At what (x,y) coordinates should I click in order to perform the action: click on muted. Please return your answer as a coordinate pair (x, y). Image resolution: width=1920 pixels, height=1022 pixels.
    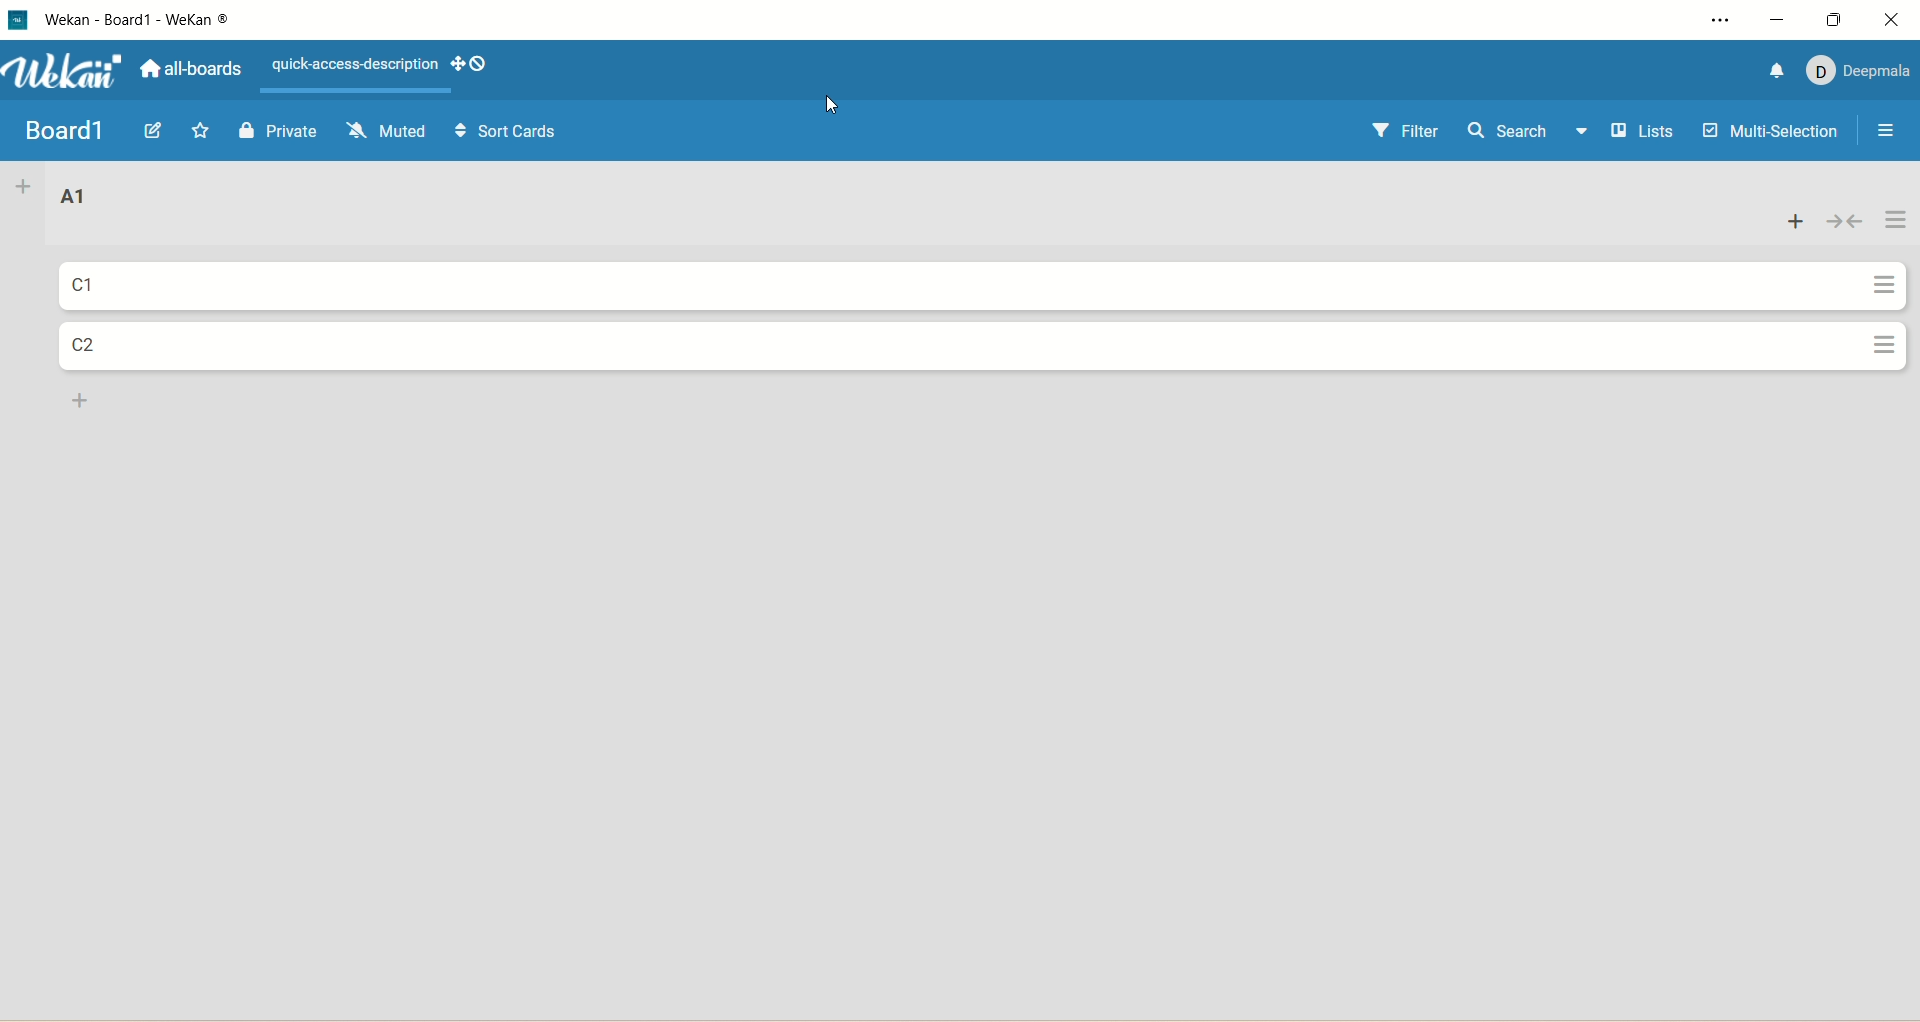
    Looking at the image, I should click on (383, 130).